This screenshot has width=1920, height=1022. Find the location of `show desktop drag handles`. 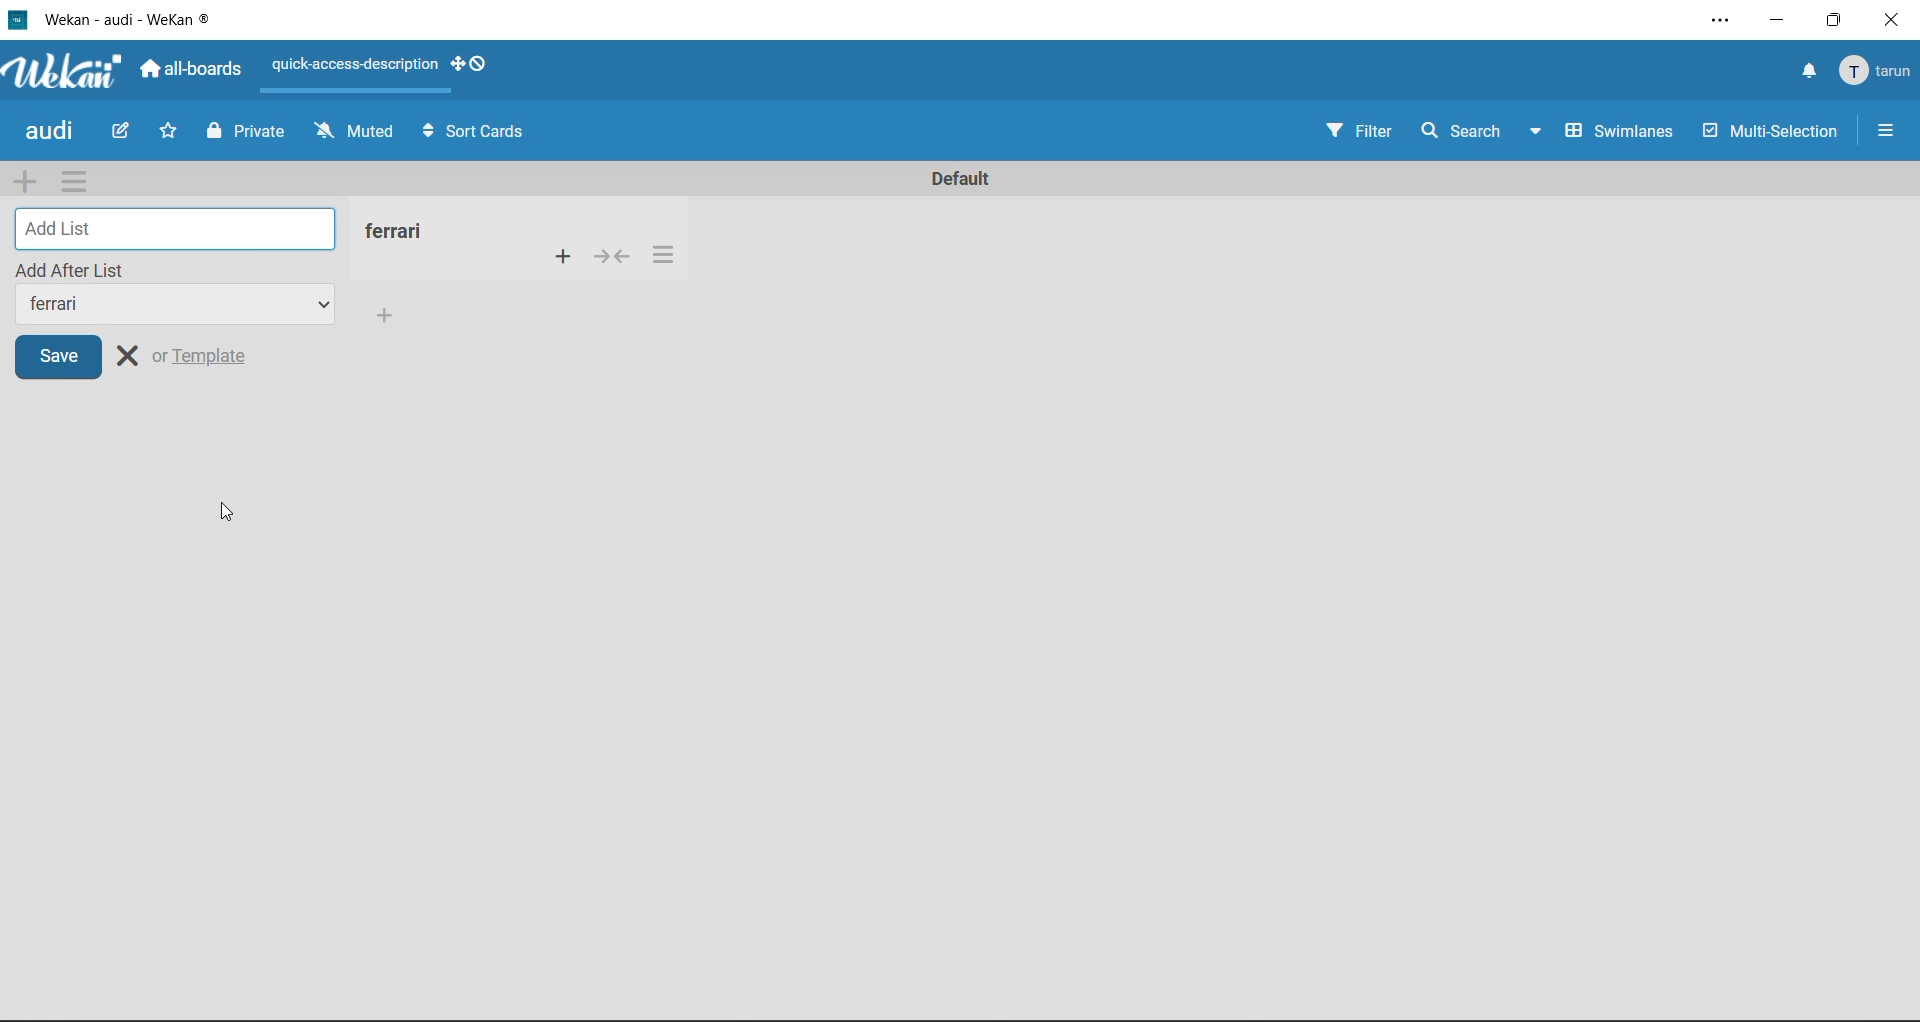

show desktop drag handles is located at coordinates (469, 65).